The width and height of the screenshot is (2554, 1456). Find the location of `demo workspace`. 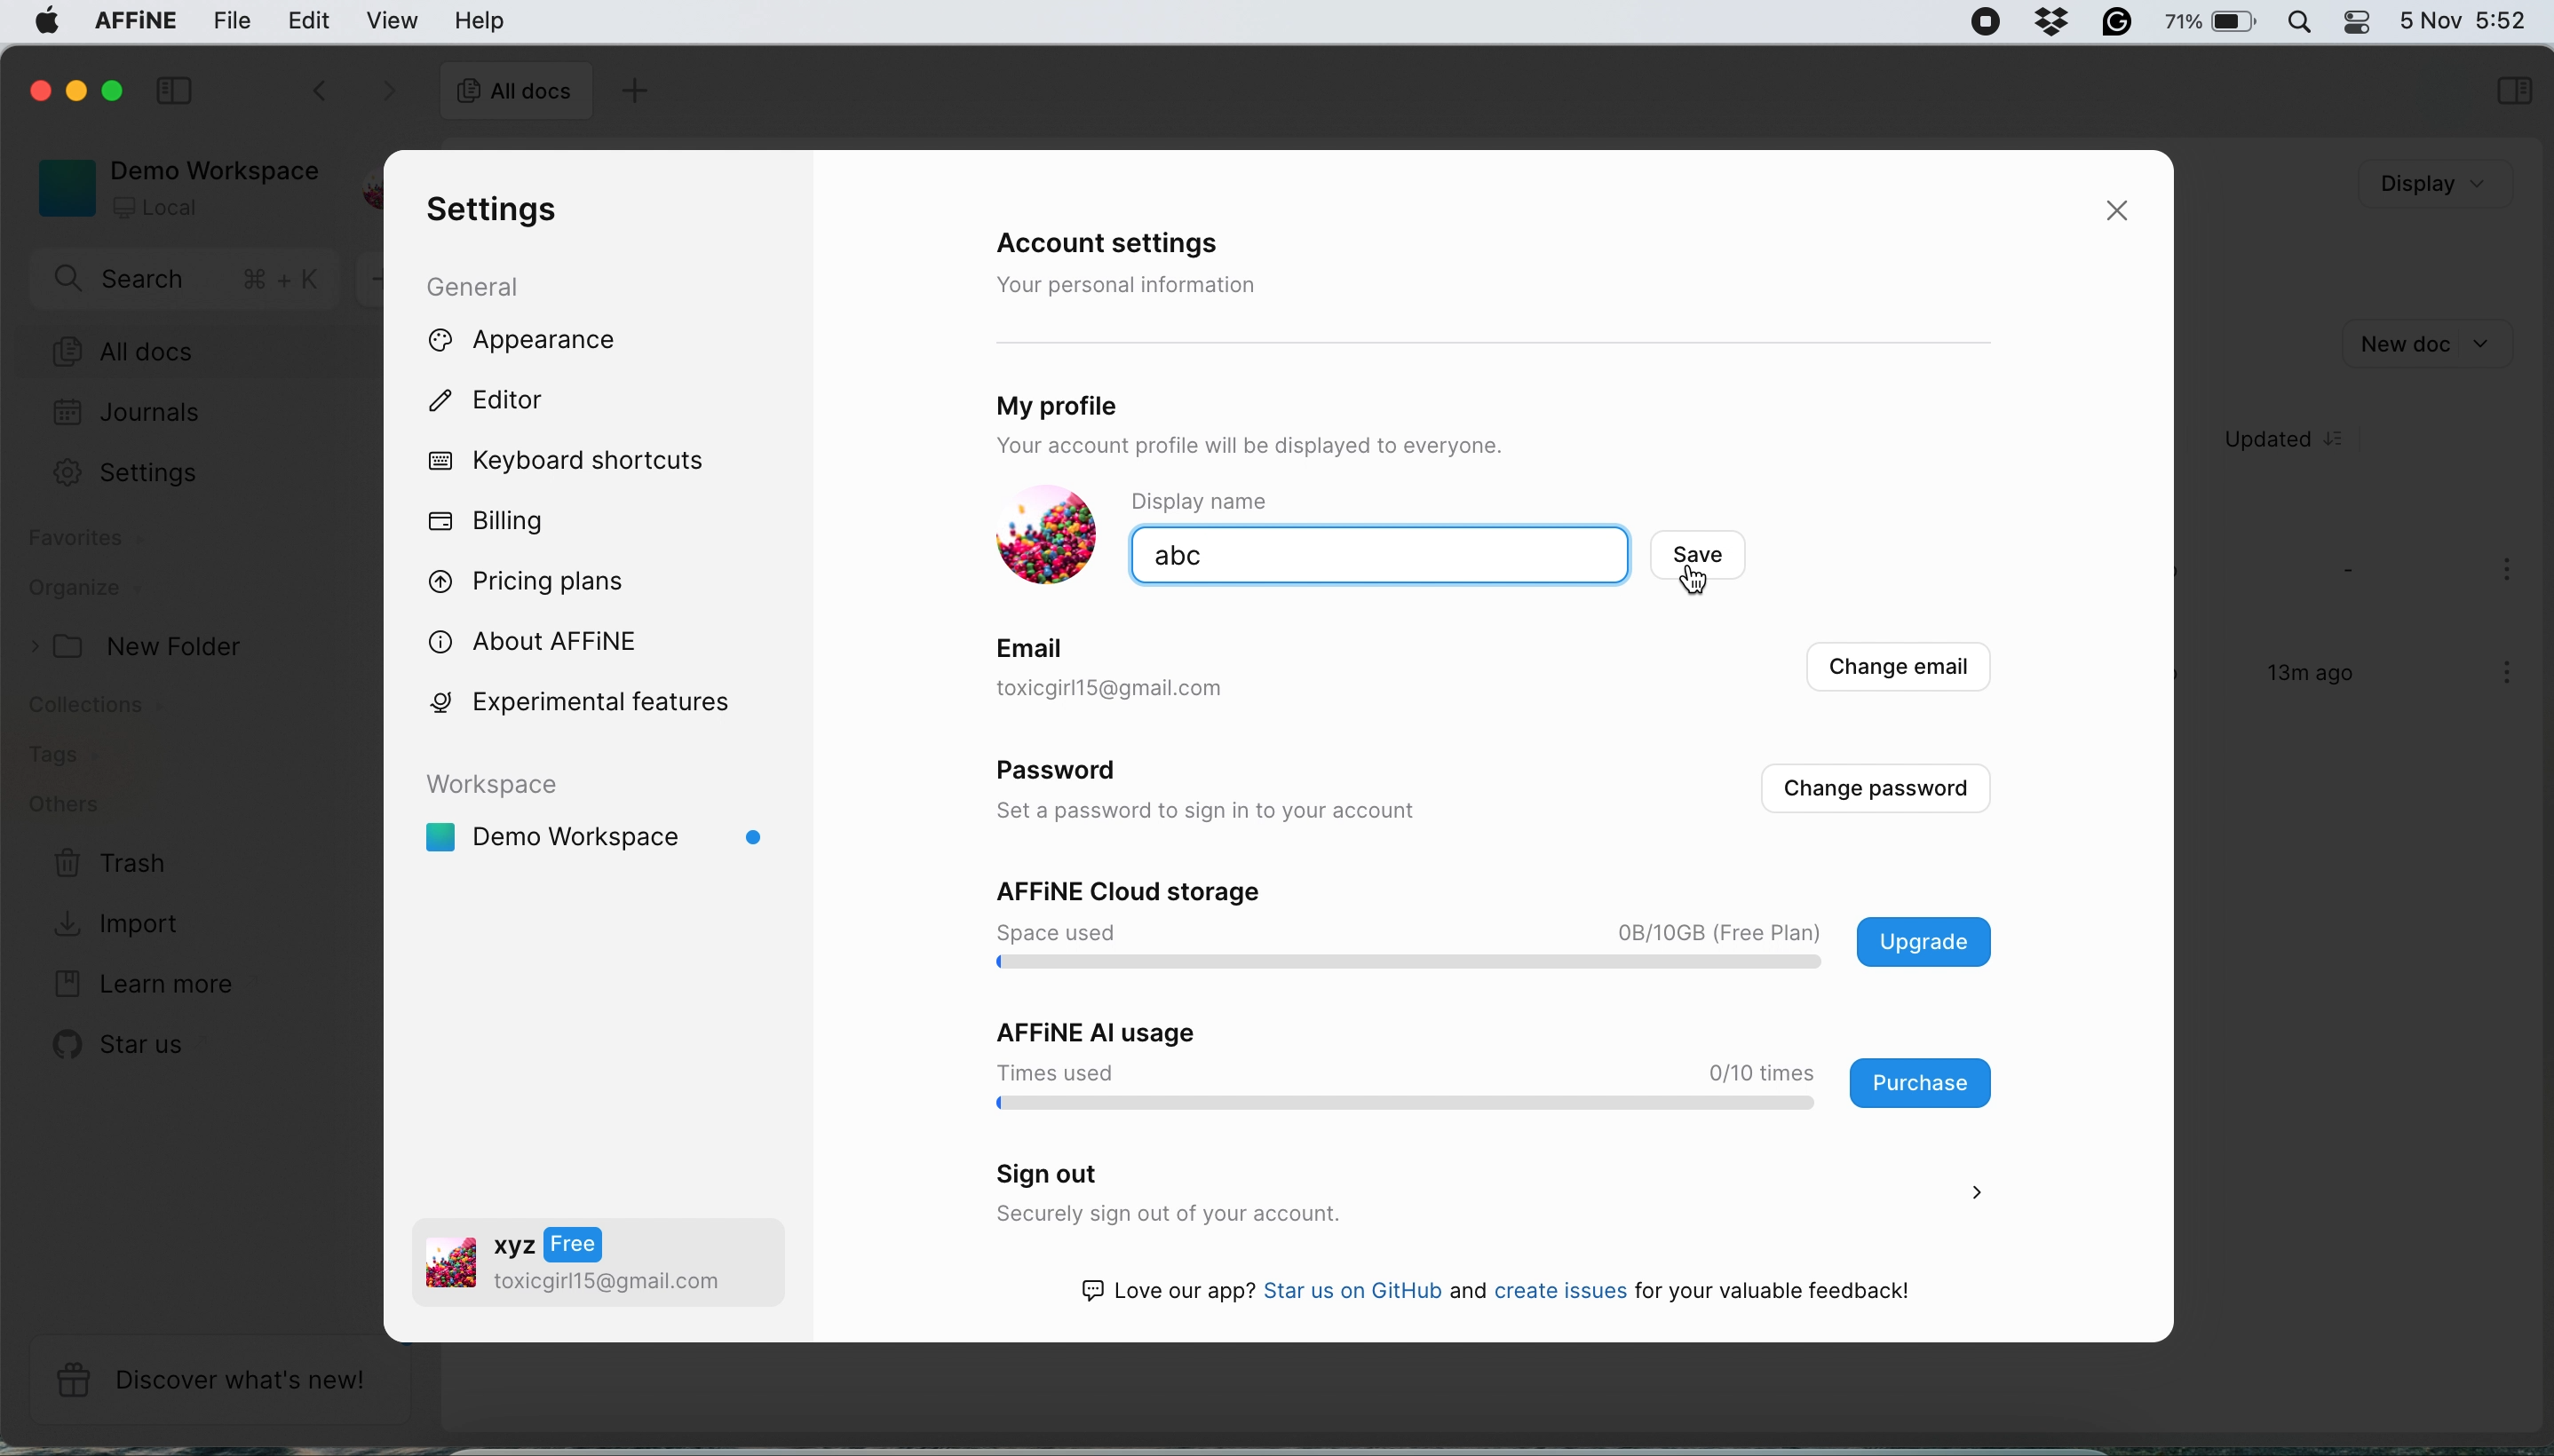

demo workspace is located at coordinates (171, 186).